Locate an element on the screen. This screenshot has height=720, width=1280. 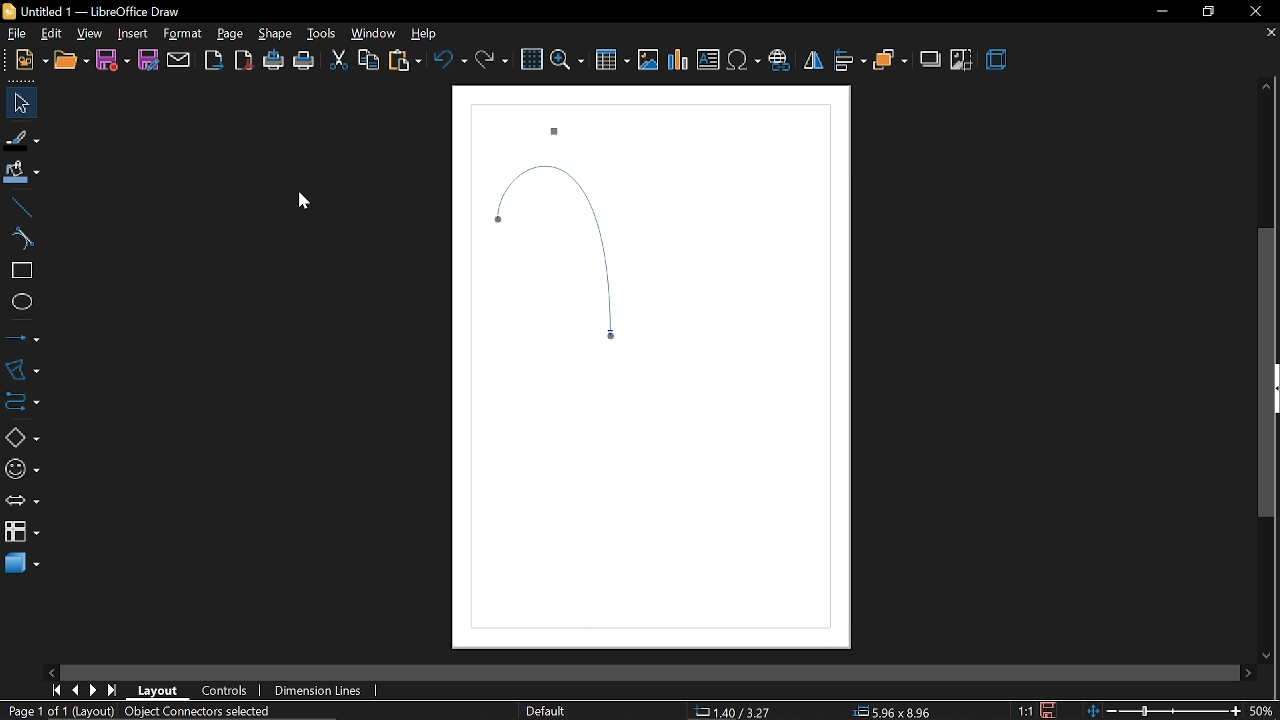
view is located at coordinates (90, 32).